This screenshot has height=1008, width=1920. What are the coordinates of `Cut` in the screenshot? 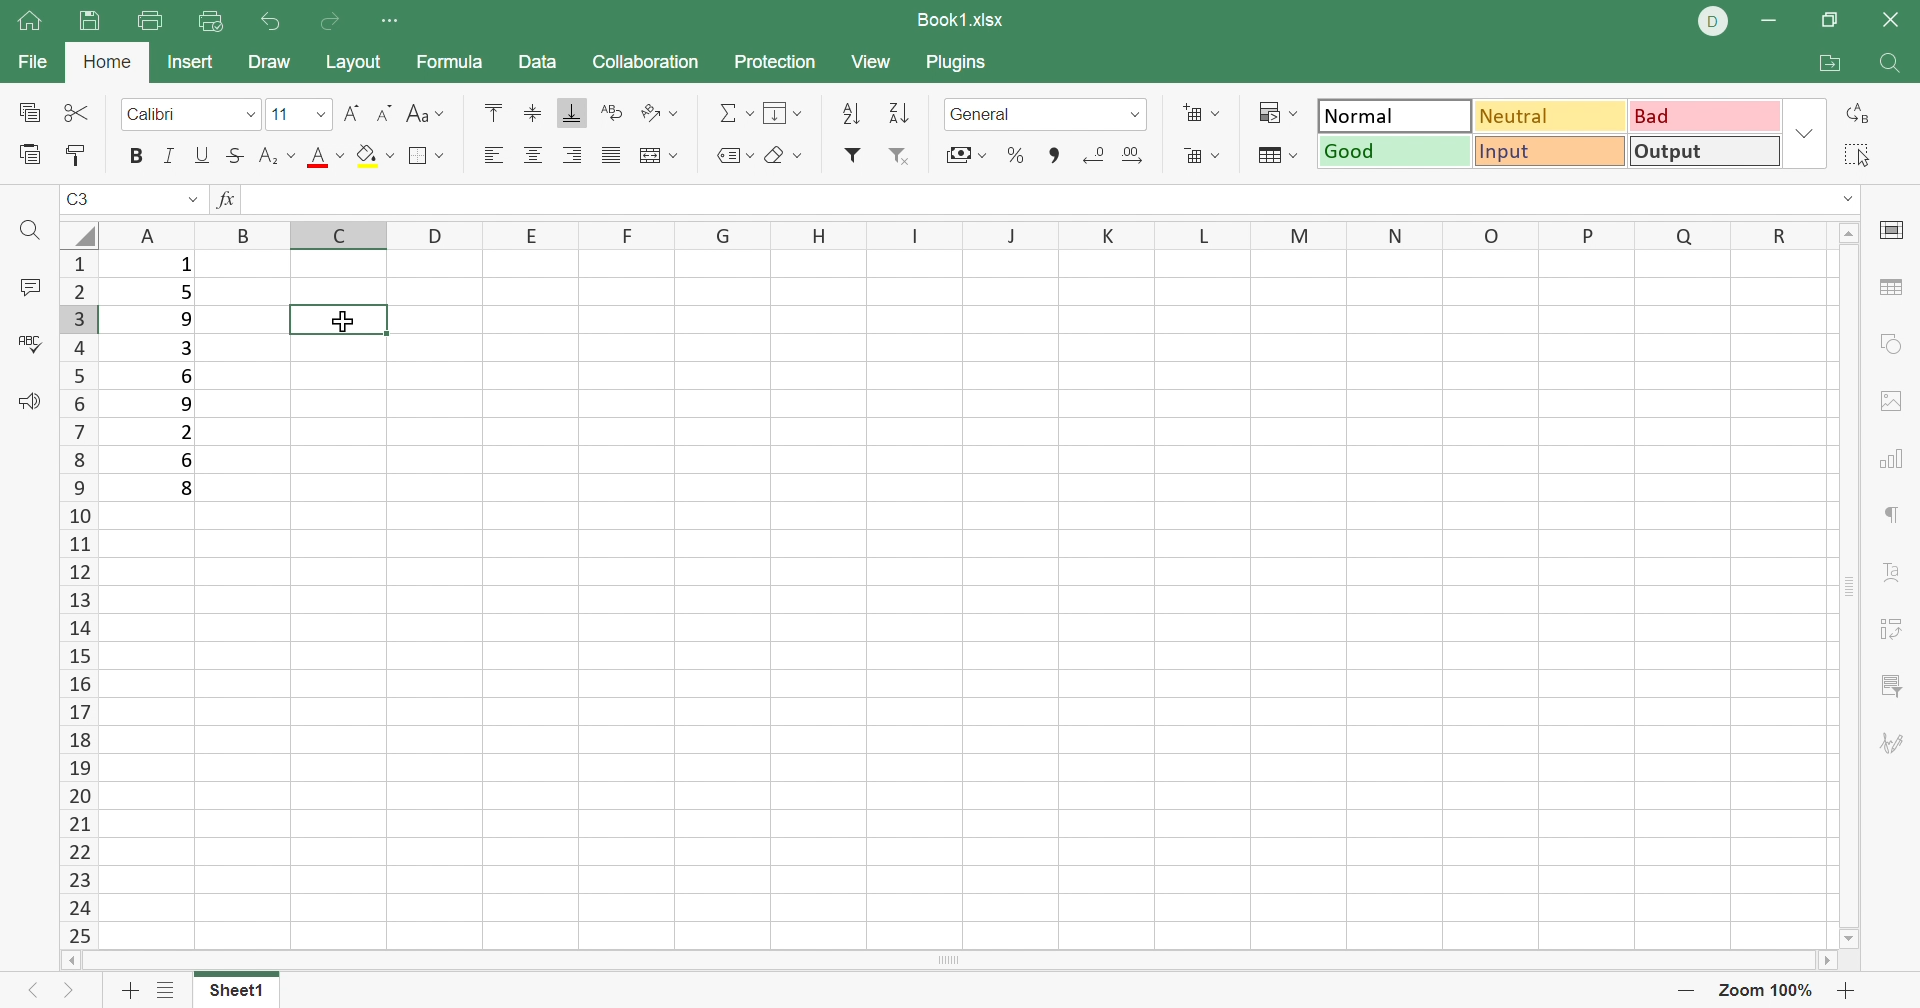 It's located at (79, 111).